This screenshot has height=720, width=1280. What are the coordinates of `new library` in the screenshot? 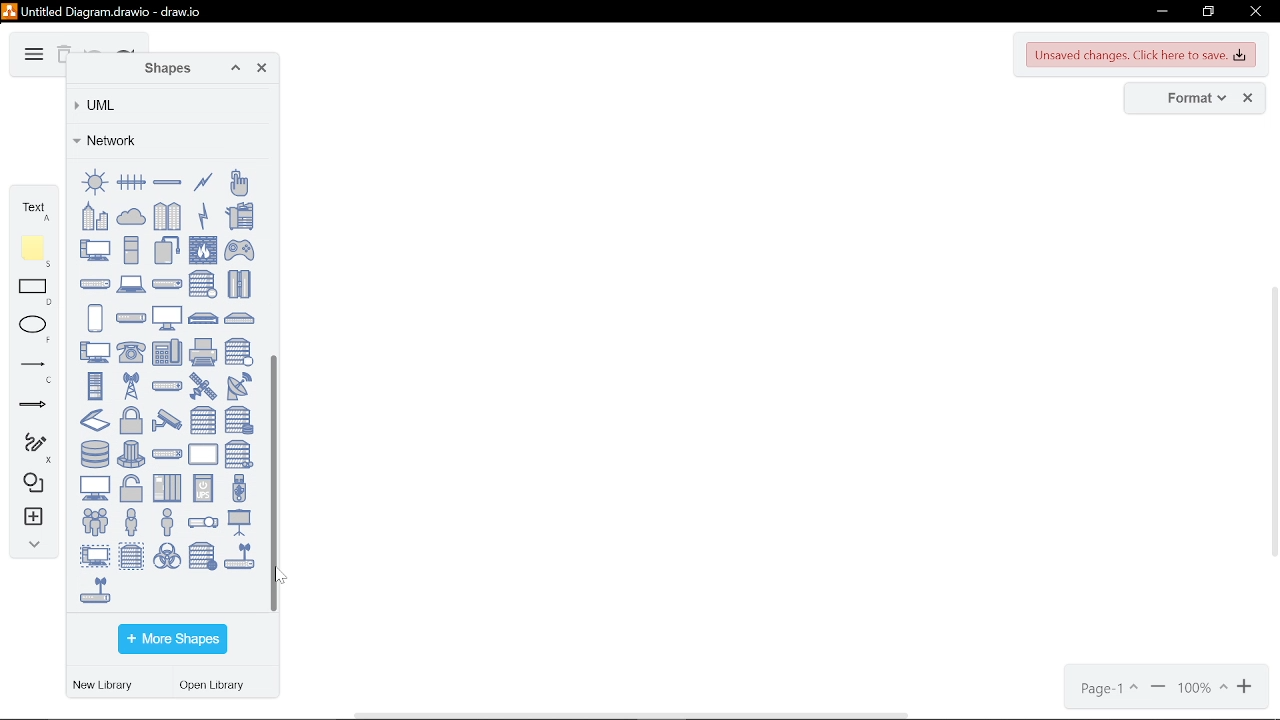 It's located at (106, 686).